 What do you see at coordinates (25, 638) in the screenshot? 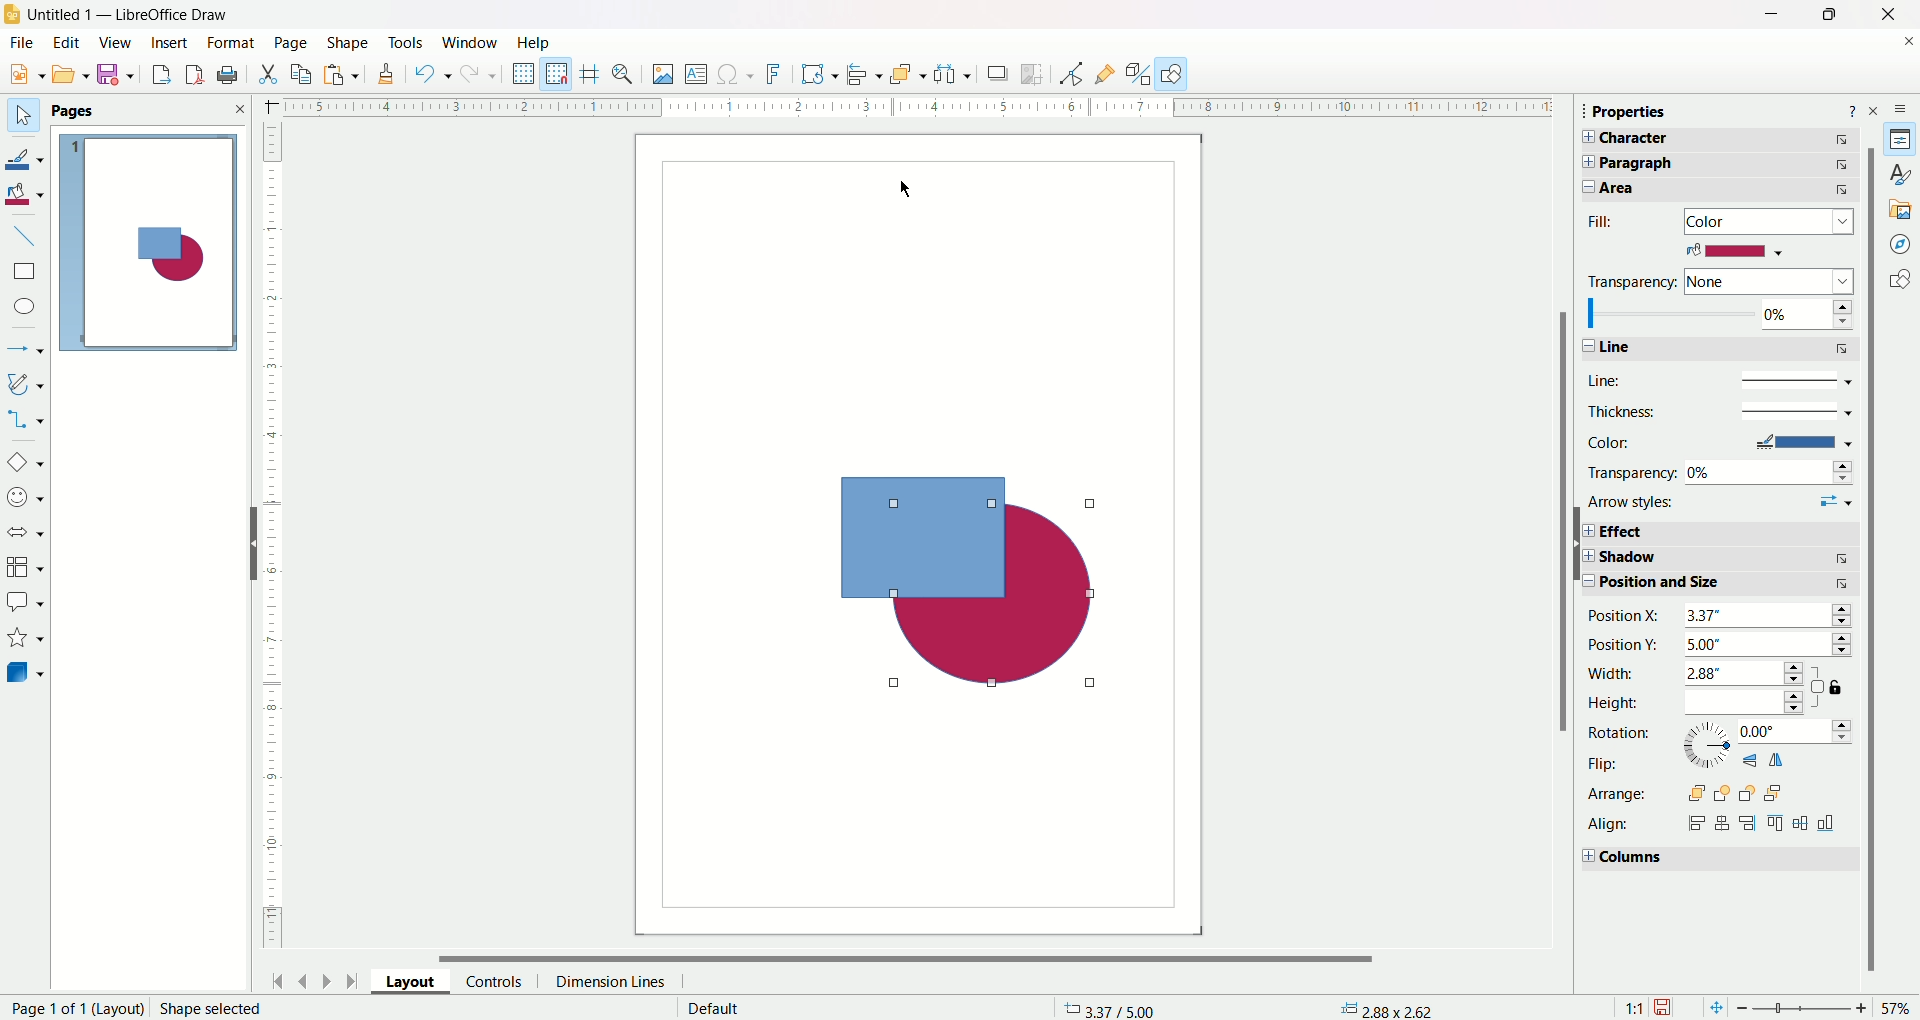
I see `stars and banners` at bounding box center [25, 638].